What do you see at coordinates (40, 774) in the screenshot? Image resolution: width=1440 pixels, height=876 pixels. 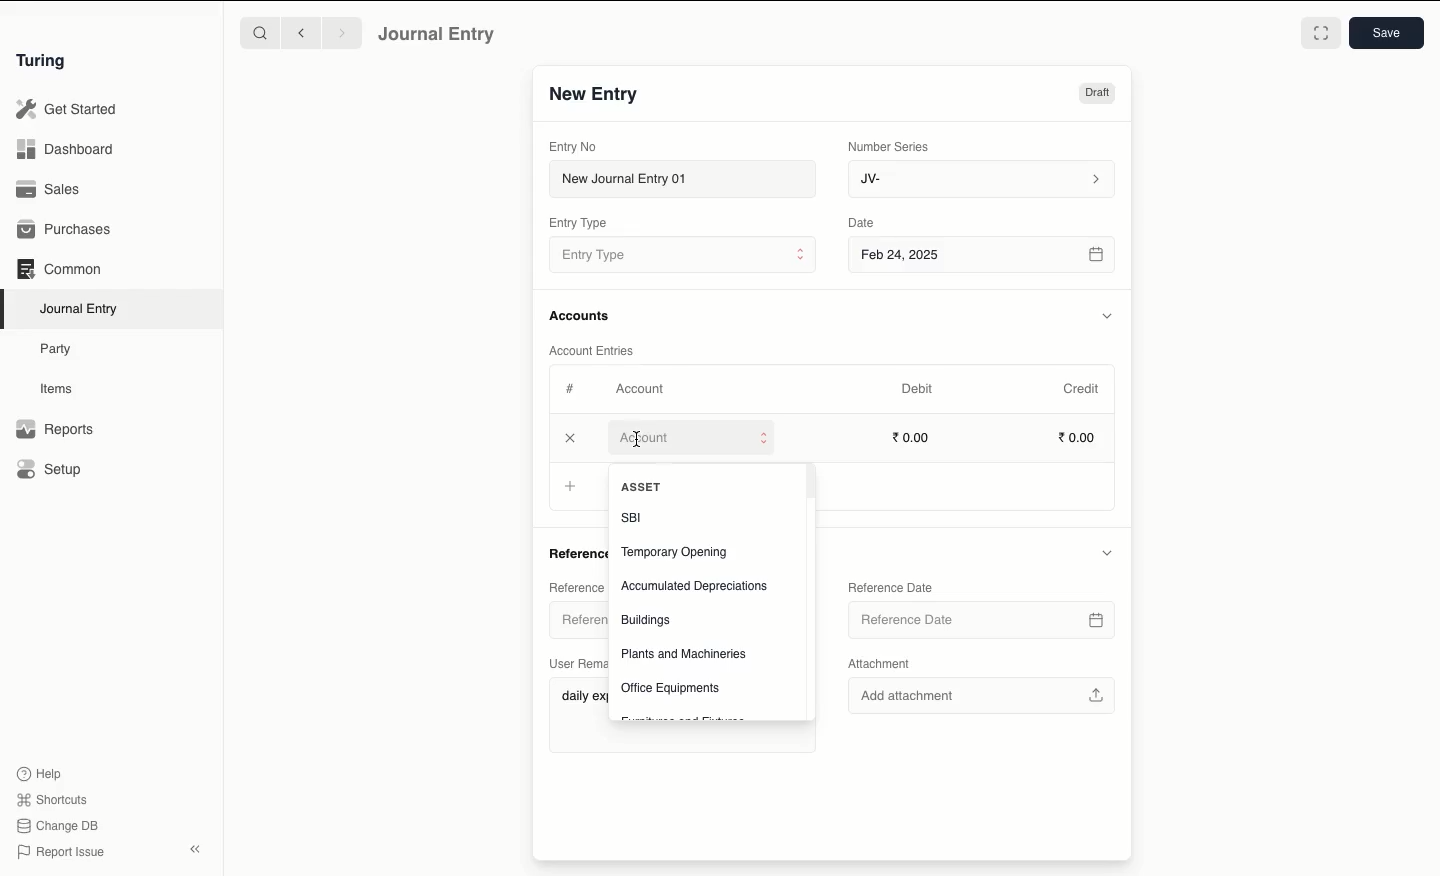 I see `Help` at bounding box center [40, 774].